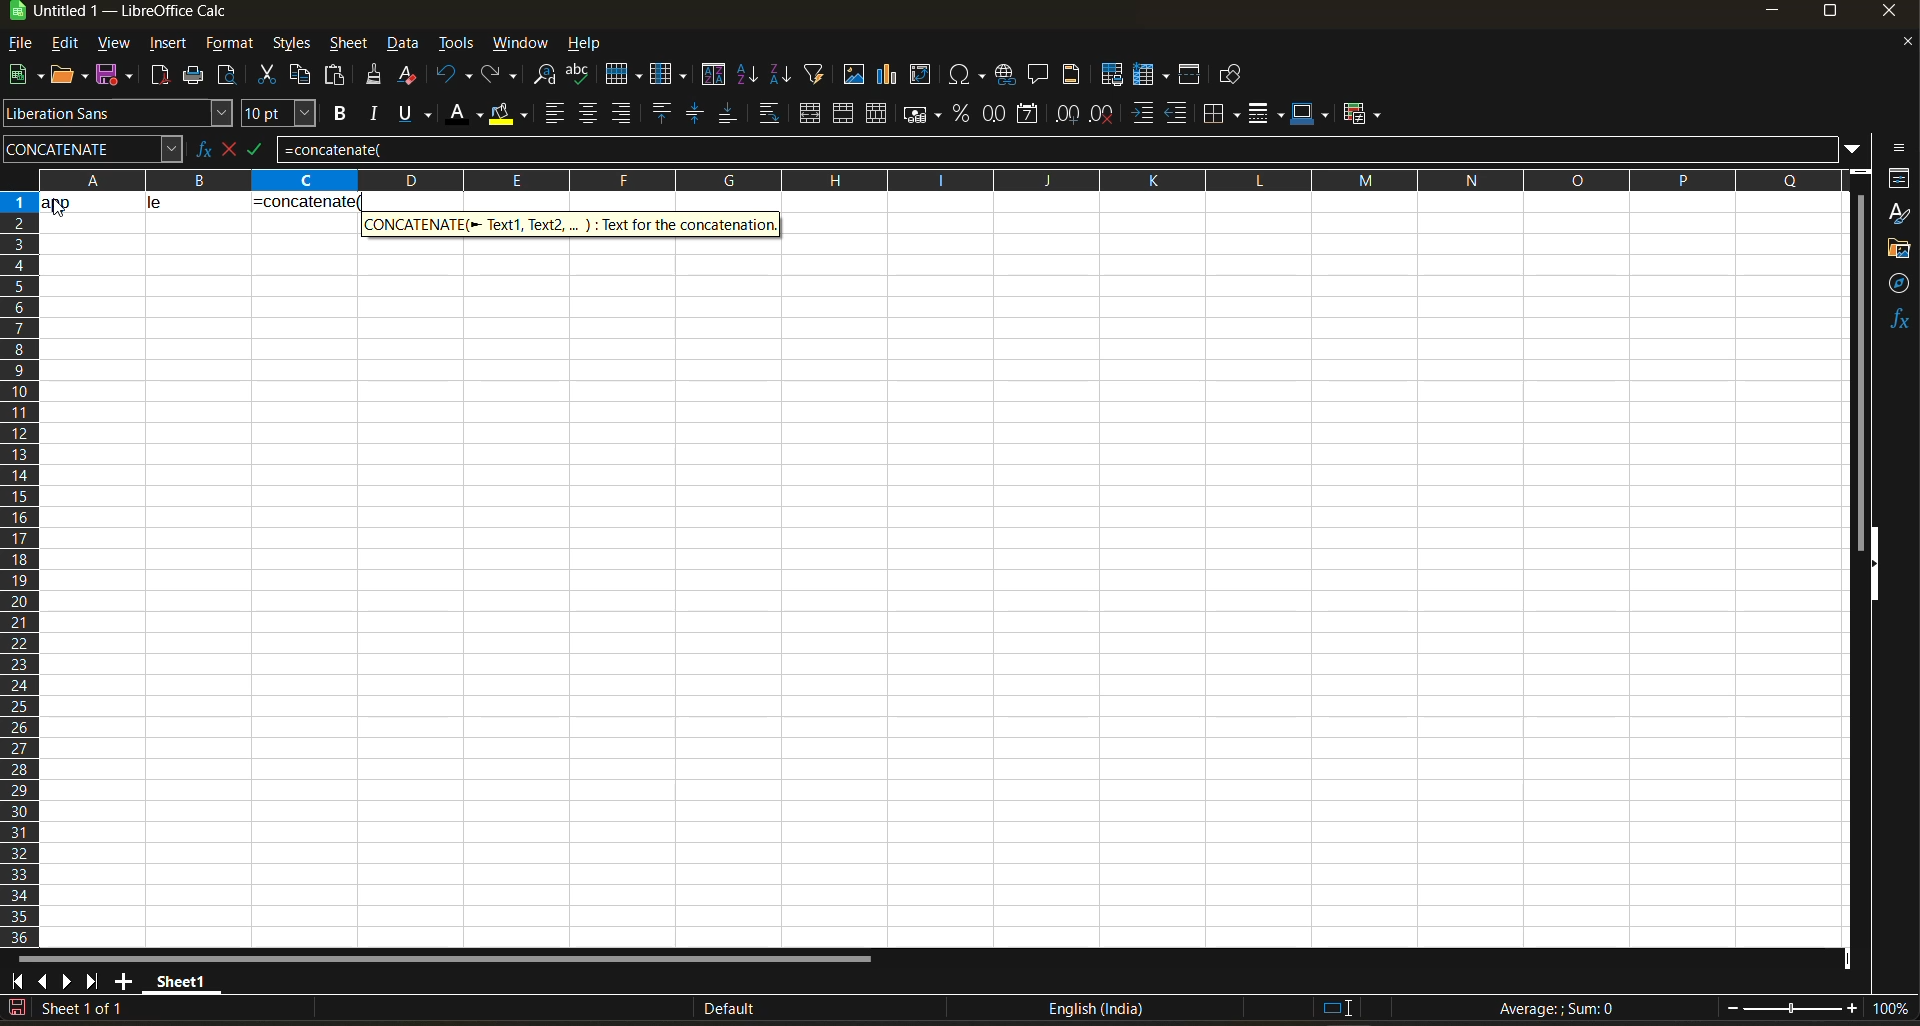 Image resolution: width=1920 pixels, height=1026 pixels. What do you see at coordinates (405, 44) in the screenshot?
I see `data` at bounding box center [405, 44].